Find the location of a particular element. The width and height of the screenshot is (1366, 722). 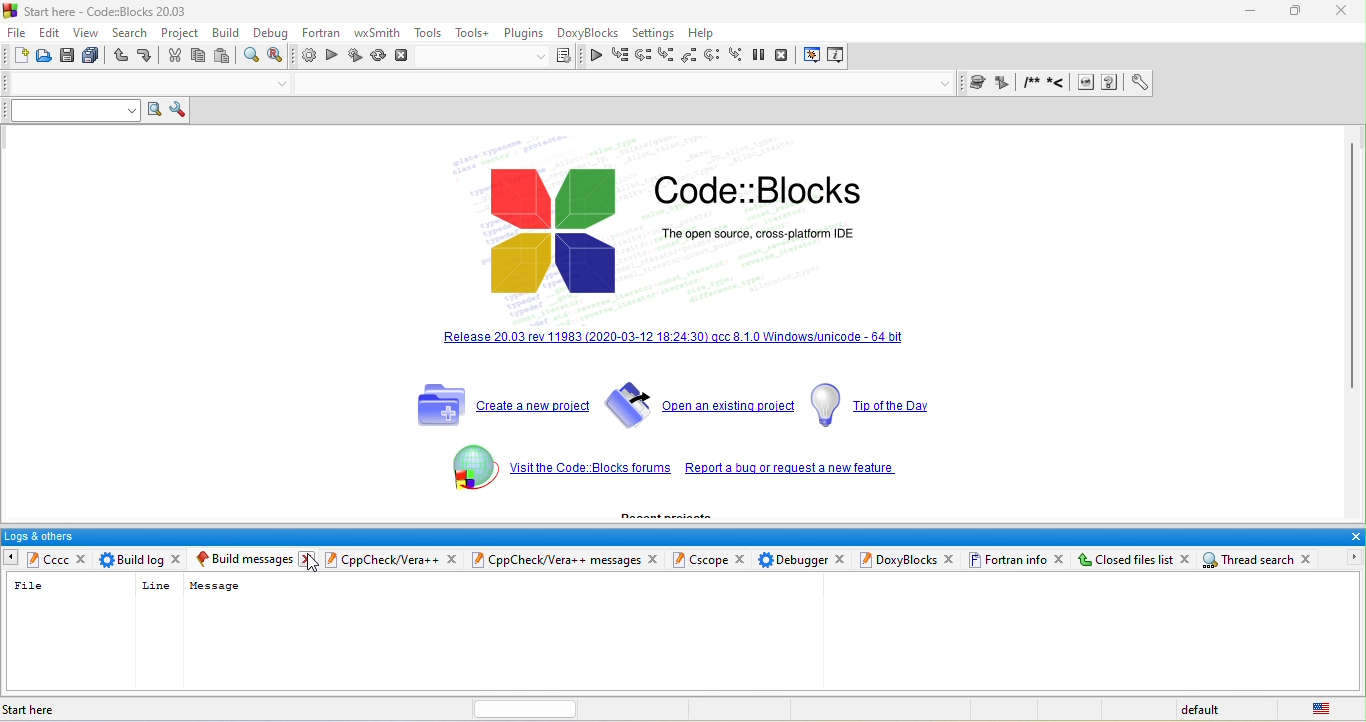

break debugger is located at coordinates (761, 57).